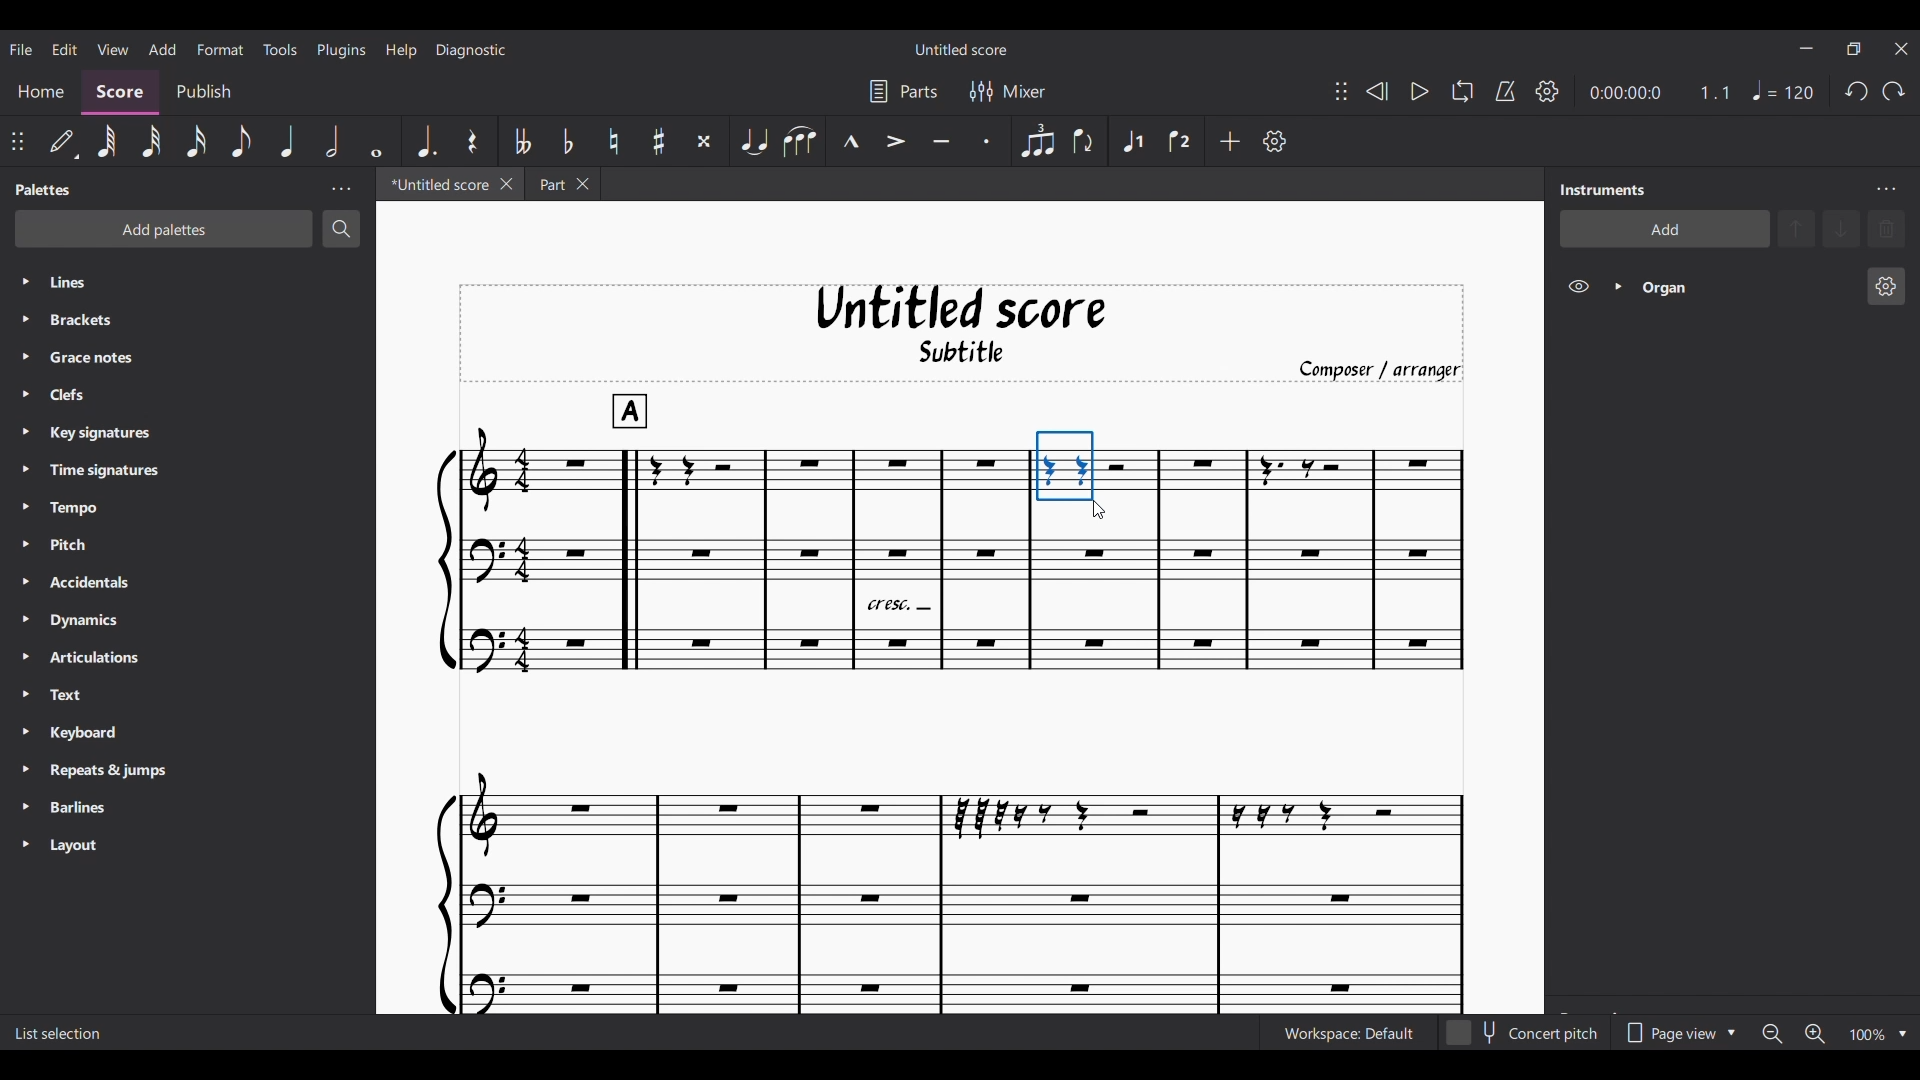 This screenshot has height=1080, width=1920. Describe the element at coordinates (219, 46) in the screenshot. I see `Format menu` at that location.